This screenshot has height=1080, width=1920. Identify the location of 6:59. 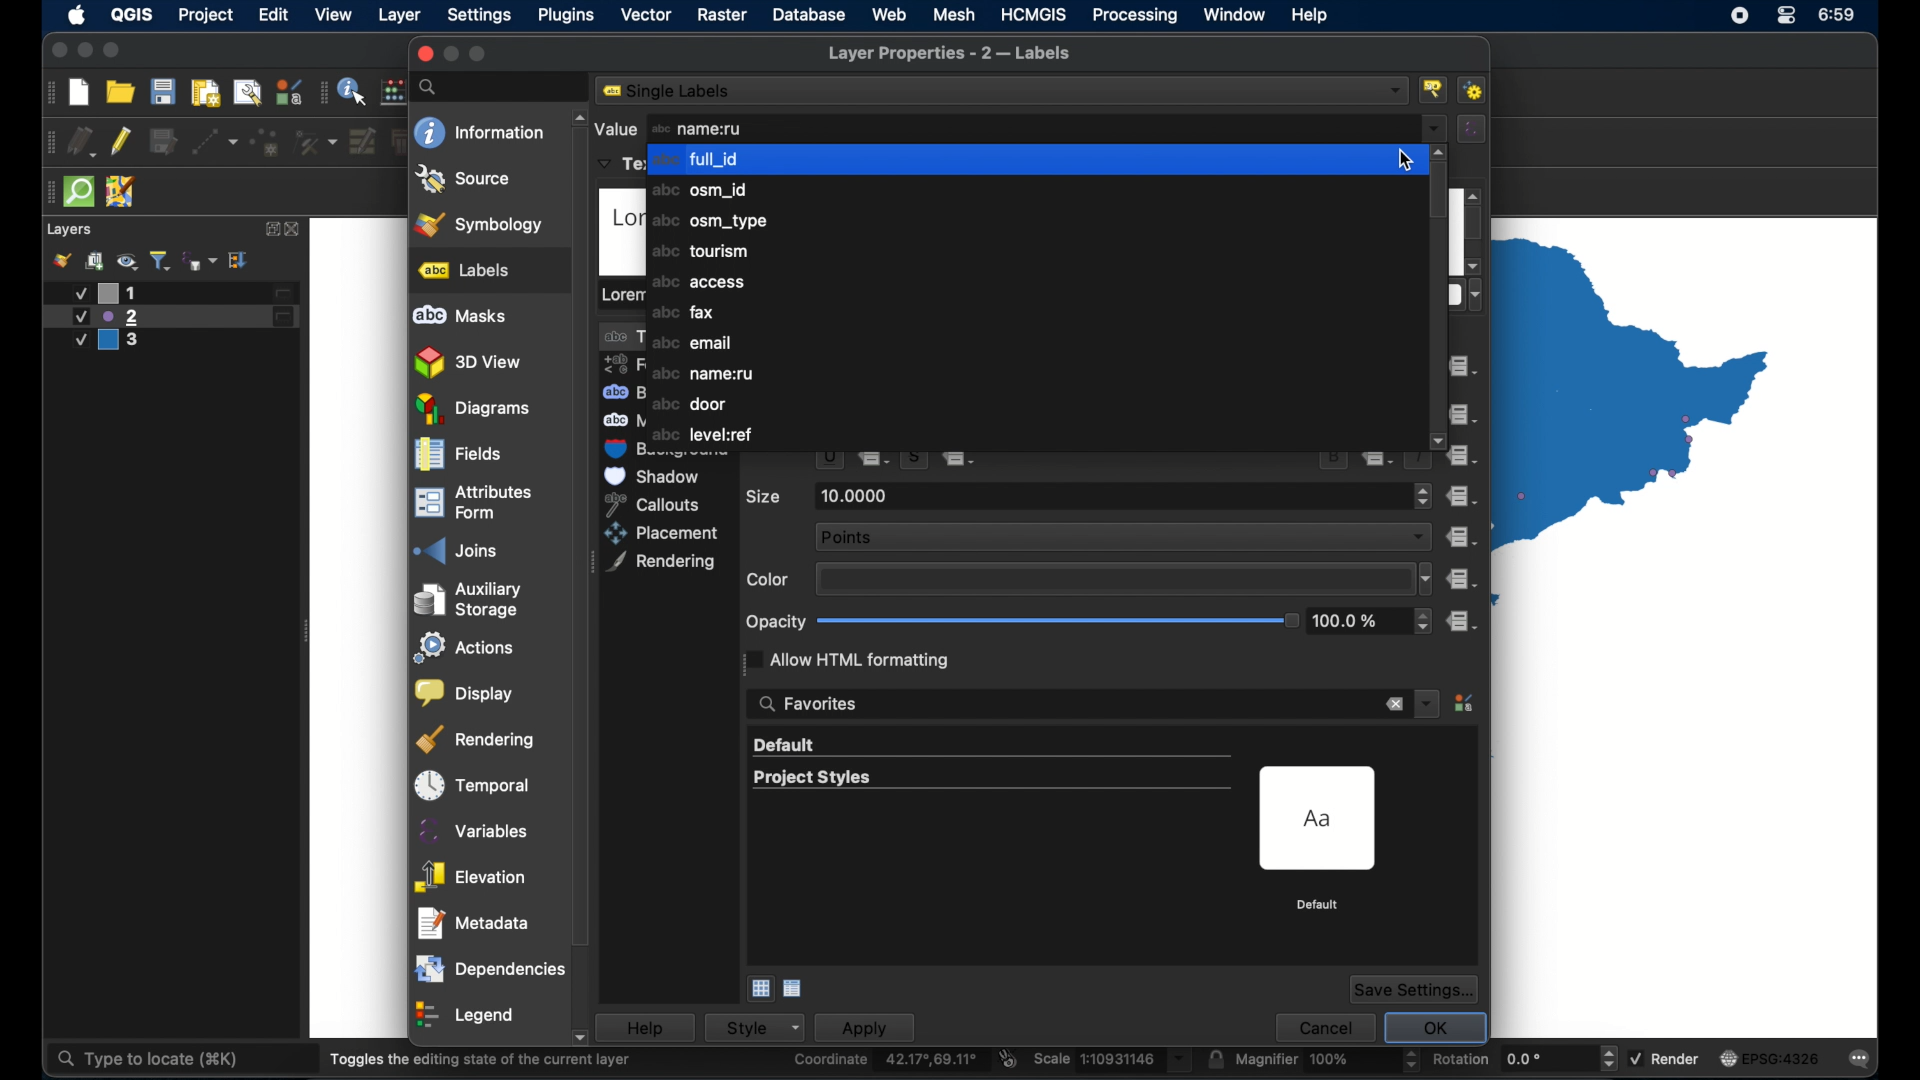
(1841, 19).